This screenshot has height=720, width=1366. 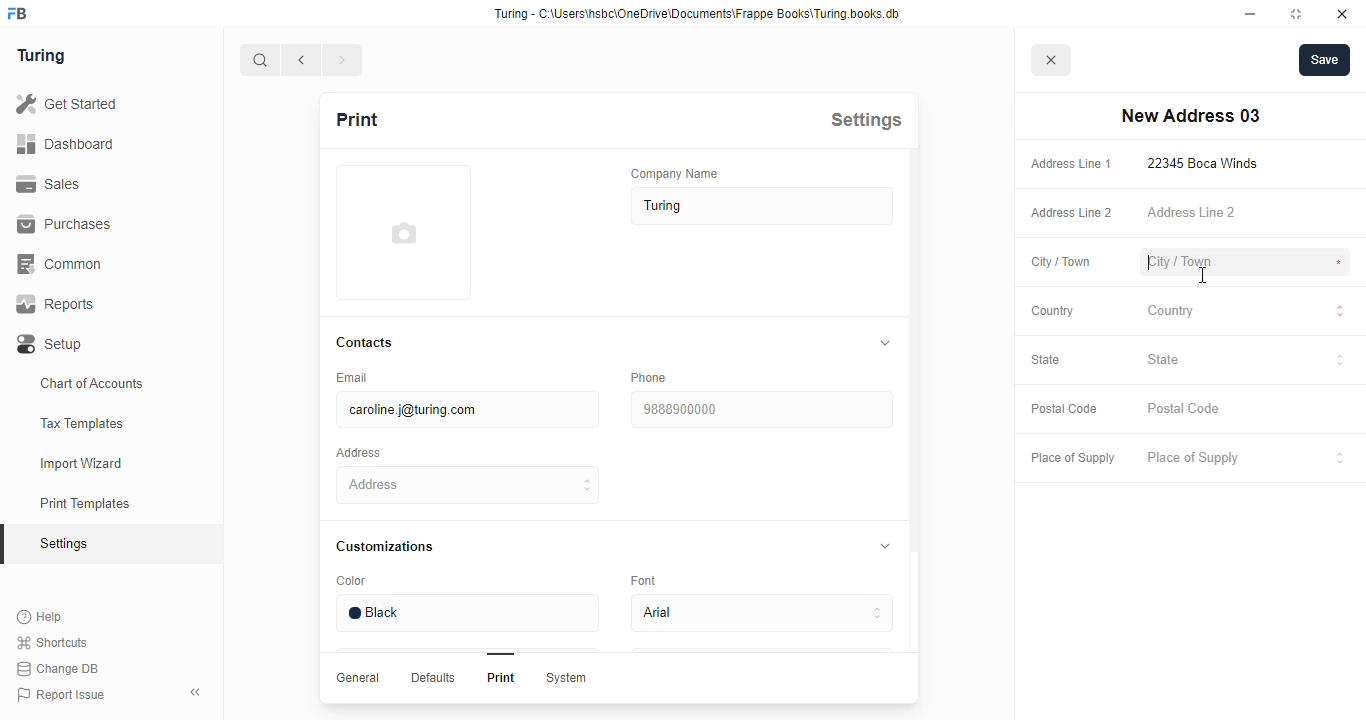 I want to click on new address 03, so click(x=1190, y=116).